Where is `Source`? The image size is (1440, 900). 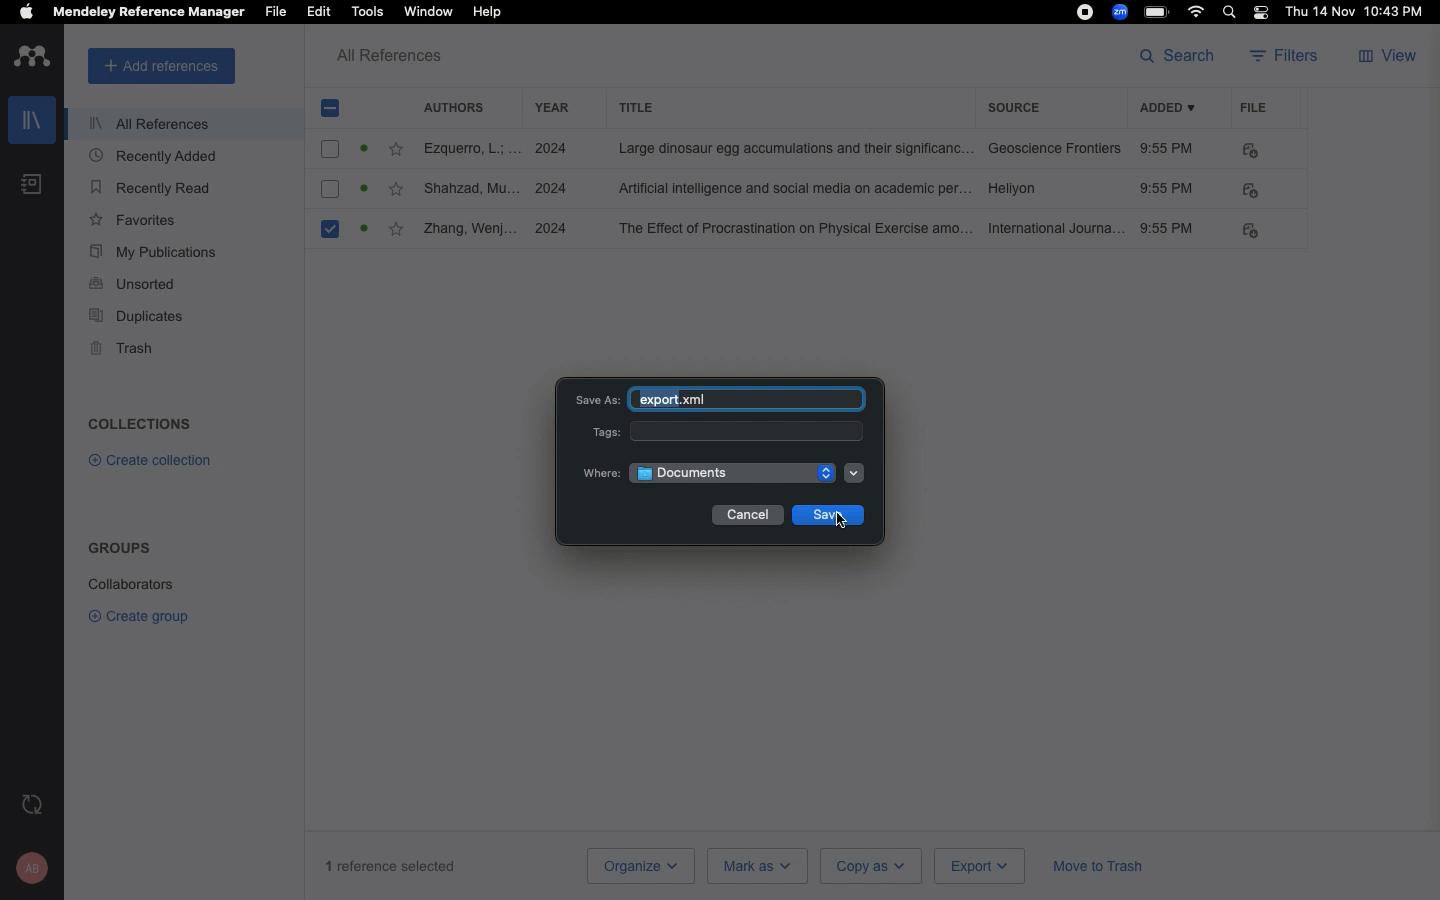
Source is located at coordinates (1020, 110).